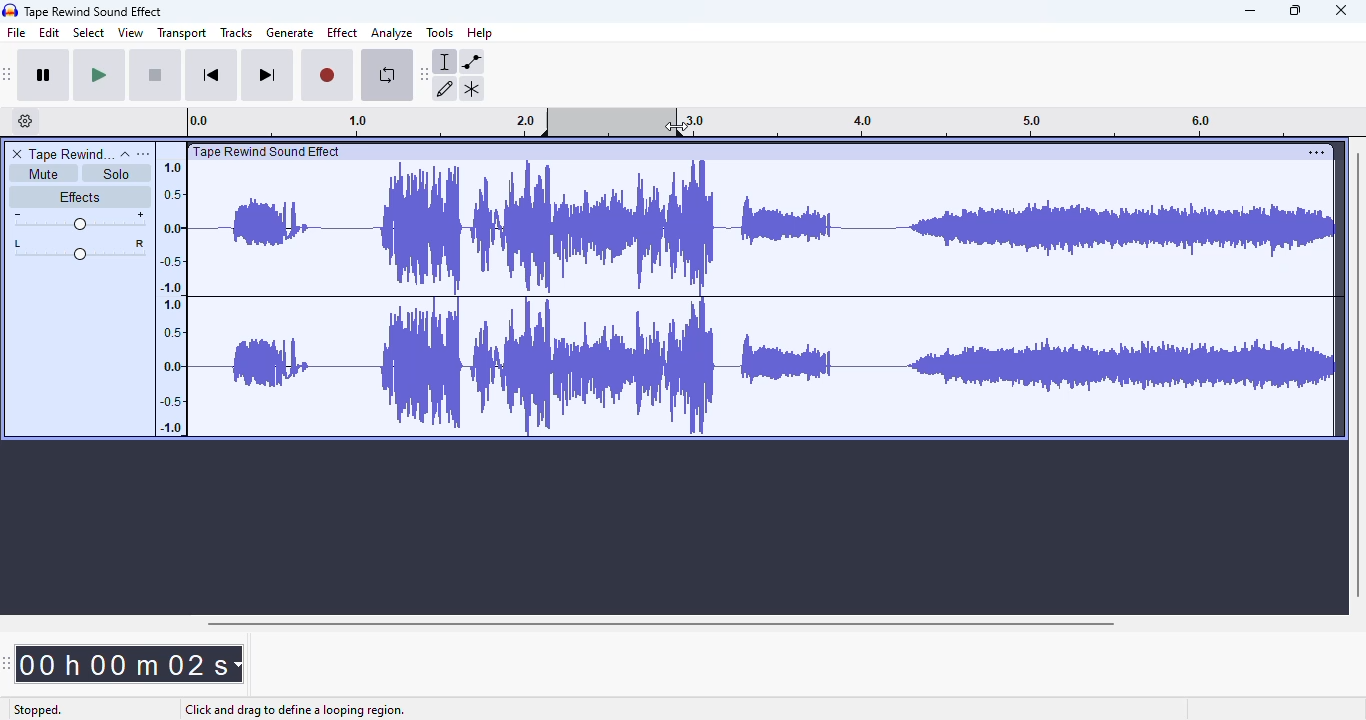 This screenshot has width=1366, height=720. What do you see at coordinates (1250, 11) in the screenshot?
I see `minimize` at bounding box center [1250, 11].